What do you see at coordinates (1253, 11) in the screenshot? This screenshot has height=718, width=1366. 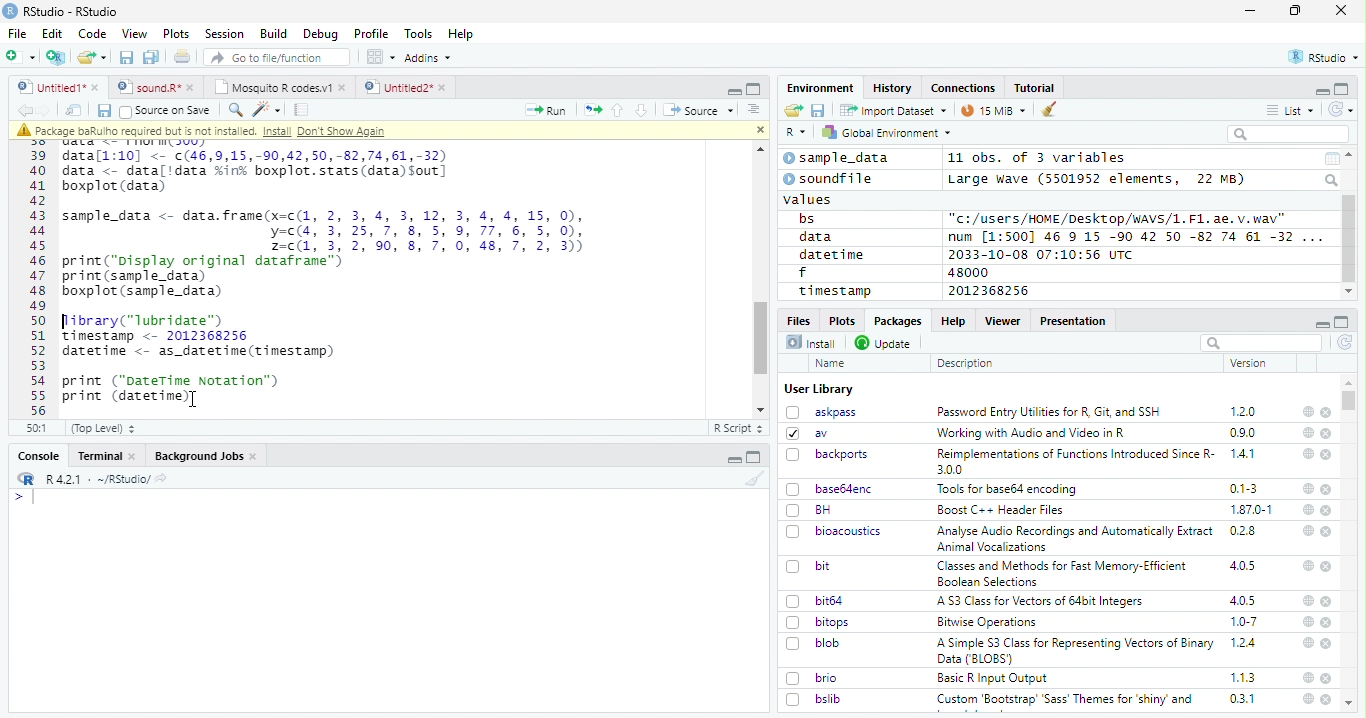 I see `minimize` at bounding box center [1253, 11].